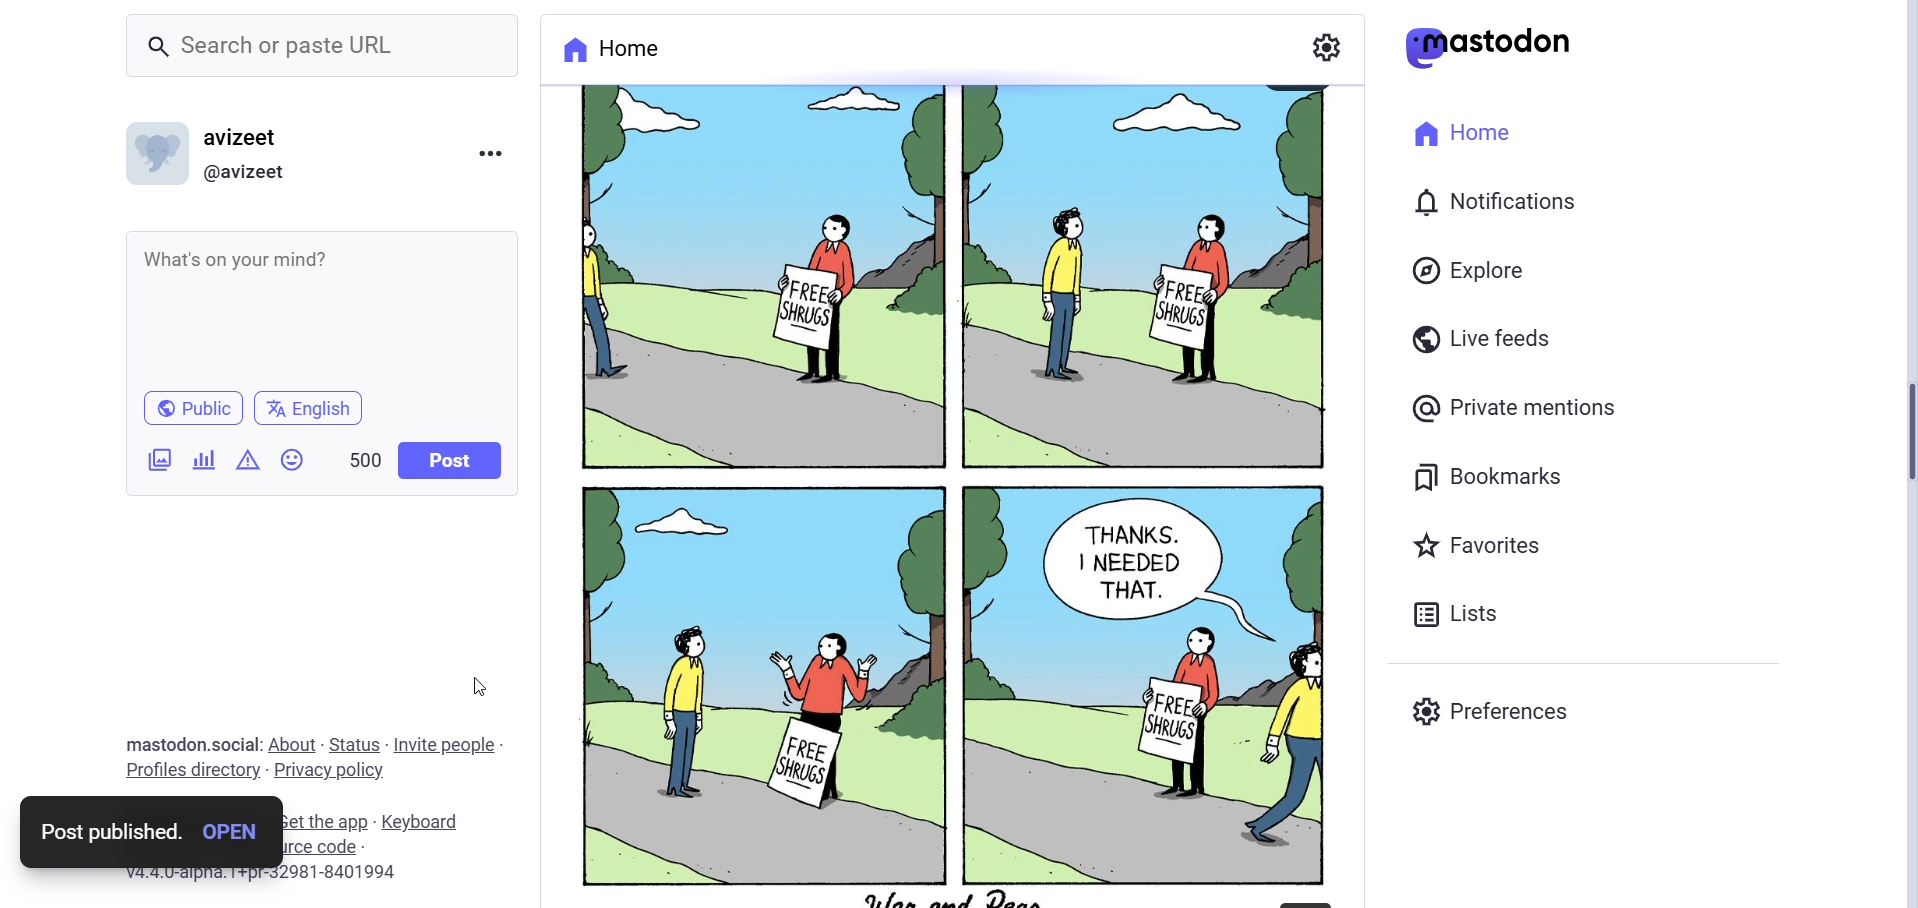 This screenshot has width=1918, height=908. I want to click on Logo, so click(1490, 48).